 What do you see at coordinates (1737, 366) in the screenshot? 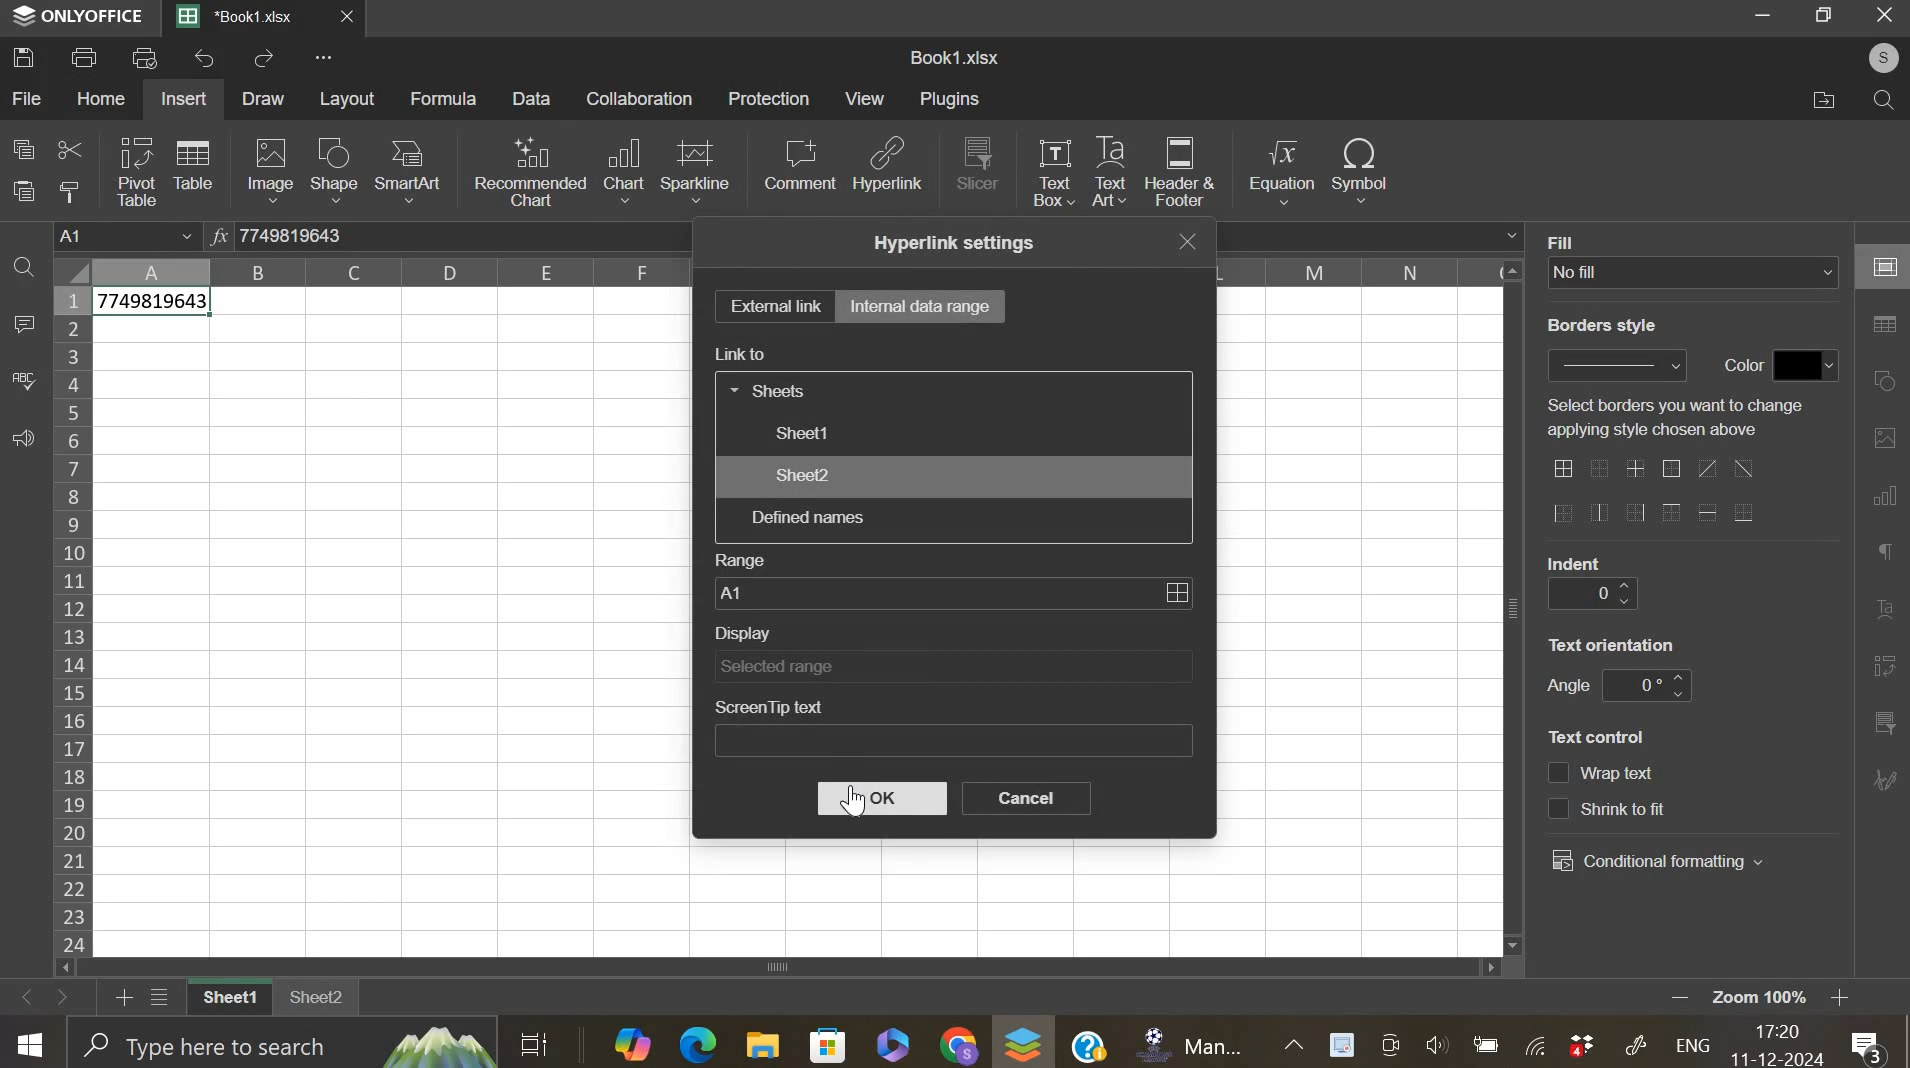
I see `text` at bounding box center [1737, 366].